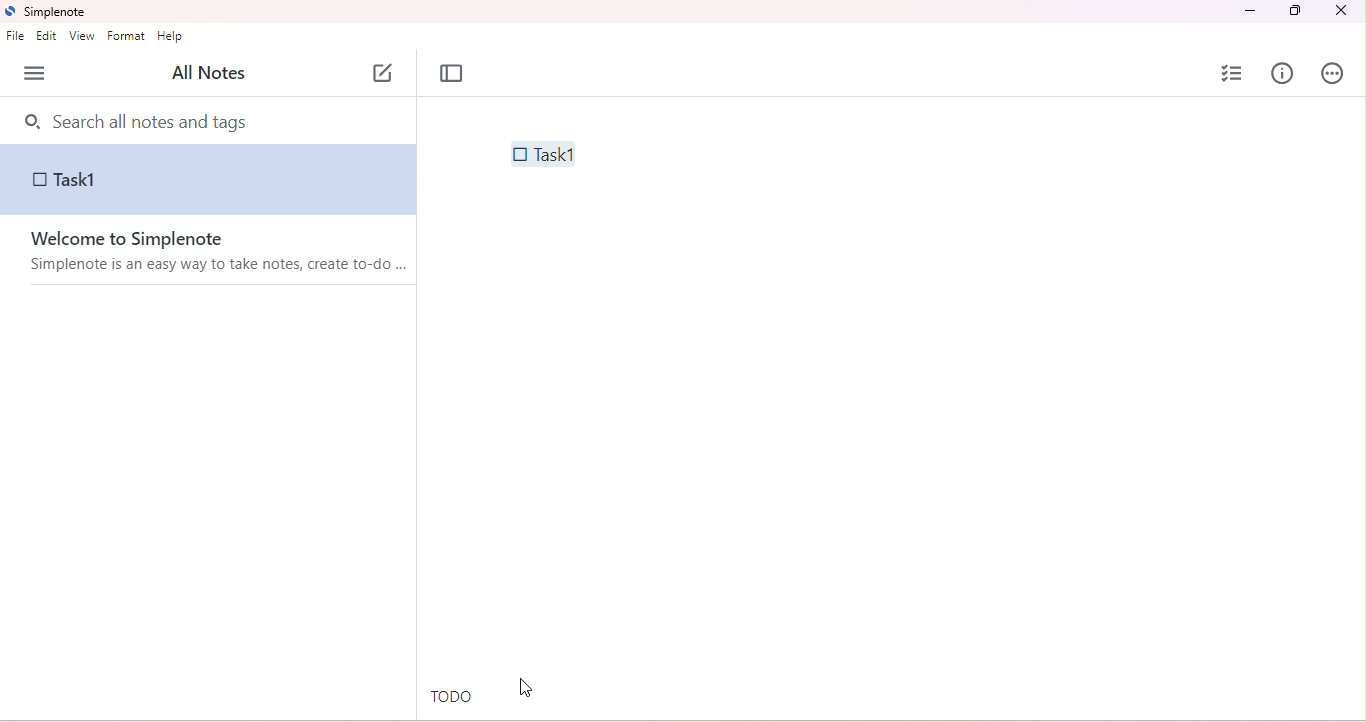 Image resolution: width=1366 pixels, height=722 pixels. I want to click on toggle focus mode, so click(452, 74).